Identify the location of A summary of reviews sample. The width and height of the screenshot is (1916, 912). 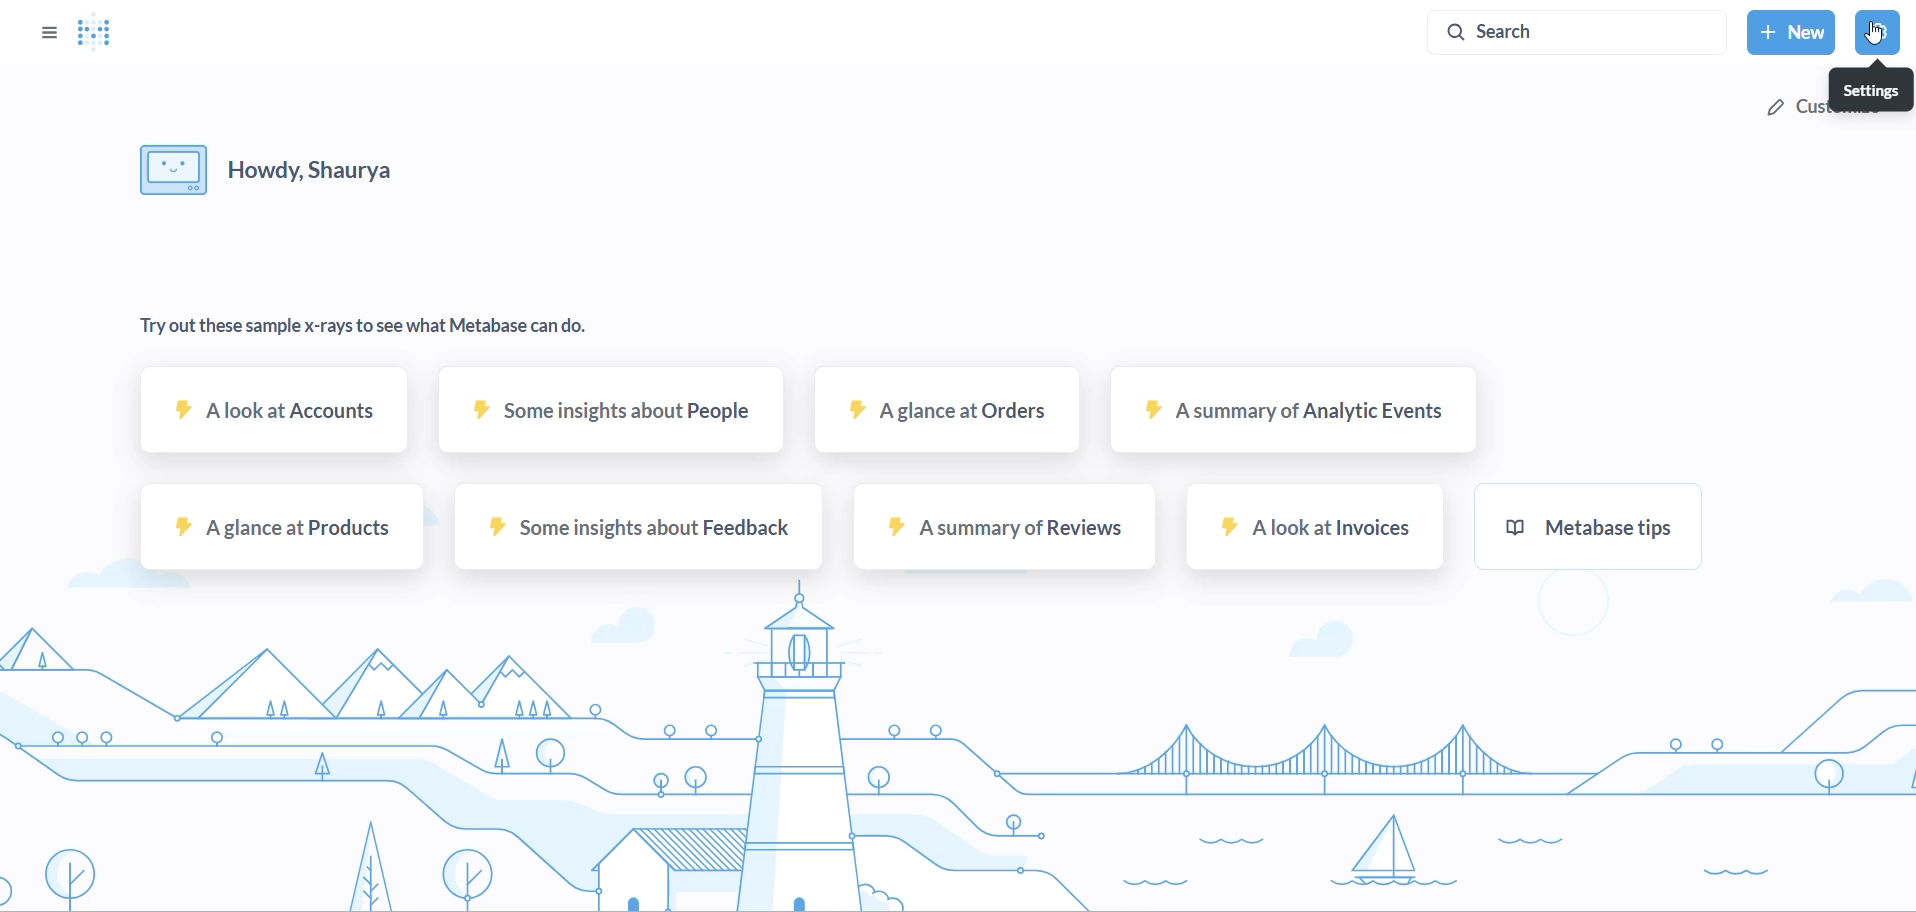
(1007, 525).